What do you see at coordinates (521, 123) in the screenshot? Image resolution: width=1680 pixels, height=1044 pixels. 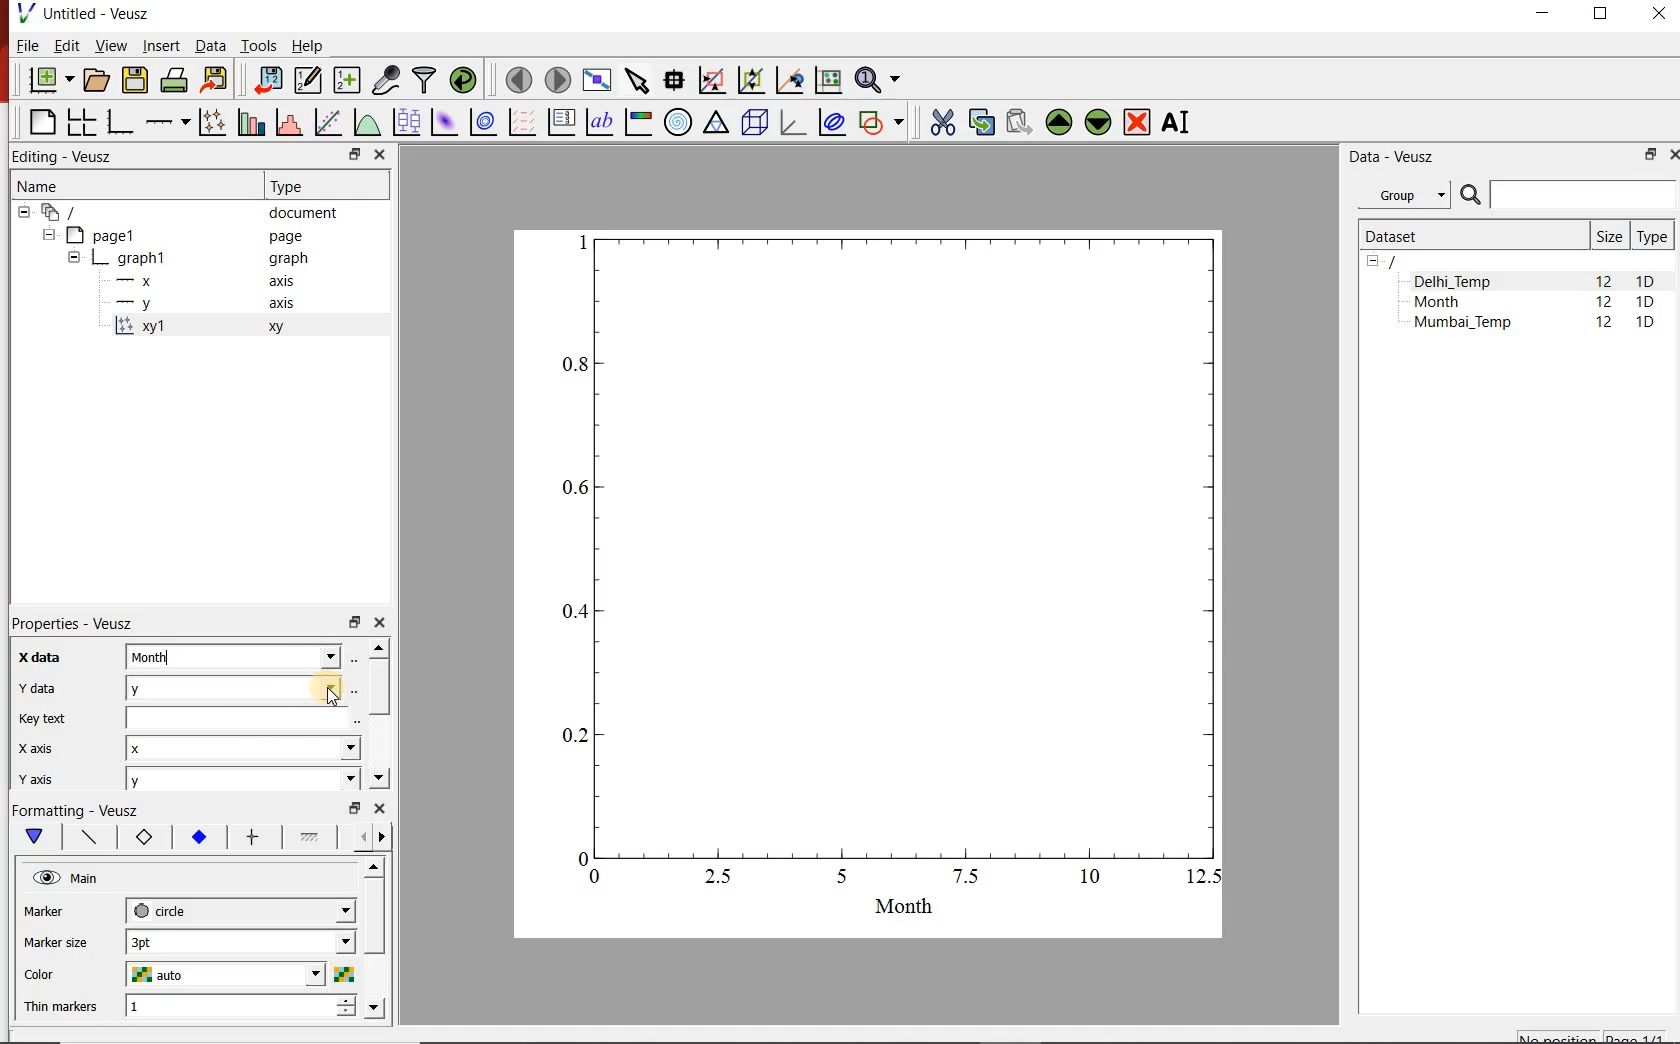 I see `plot a vector field` at bounding box center [521, 123].